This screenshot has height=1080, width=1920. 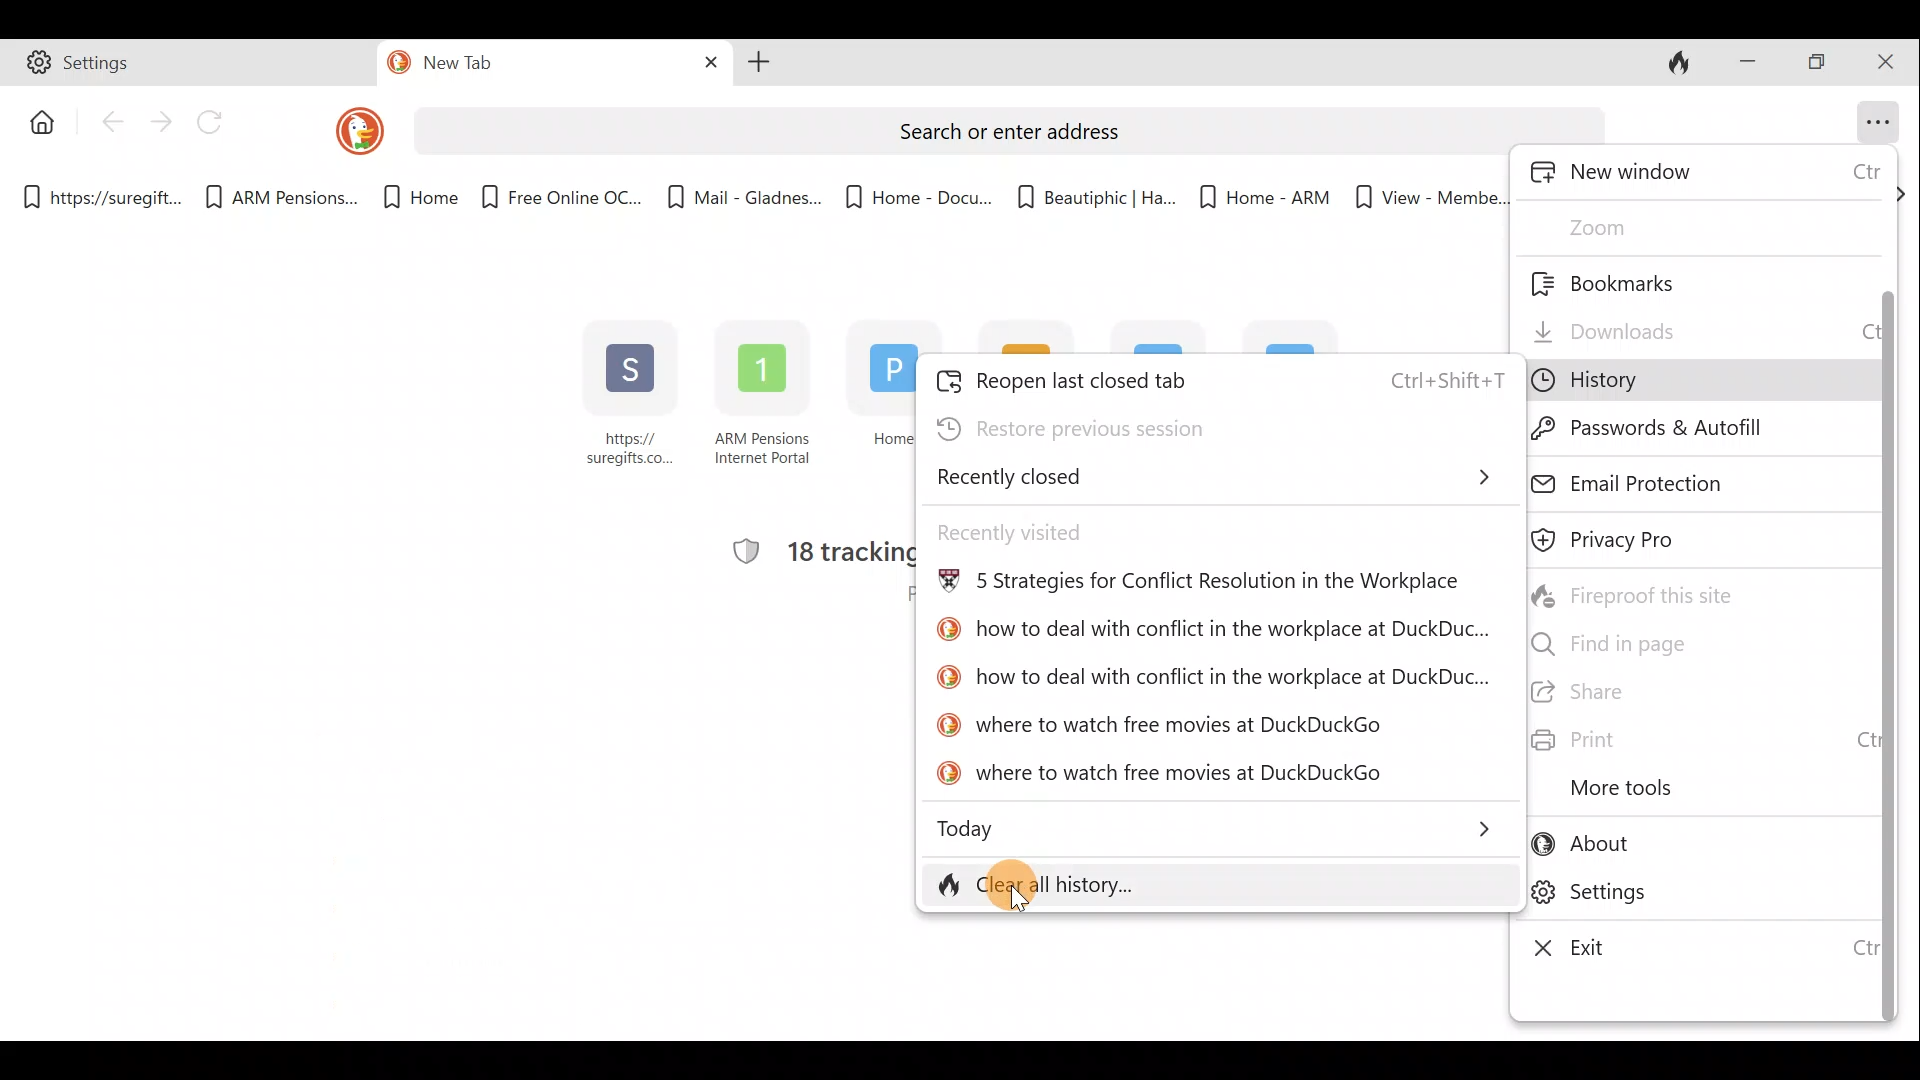 What do you see at coordinates (1693, 325) in the screenshot?
I see `Downloads` at bounding box center [1693, 325].